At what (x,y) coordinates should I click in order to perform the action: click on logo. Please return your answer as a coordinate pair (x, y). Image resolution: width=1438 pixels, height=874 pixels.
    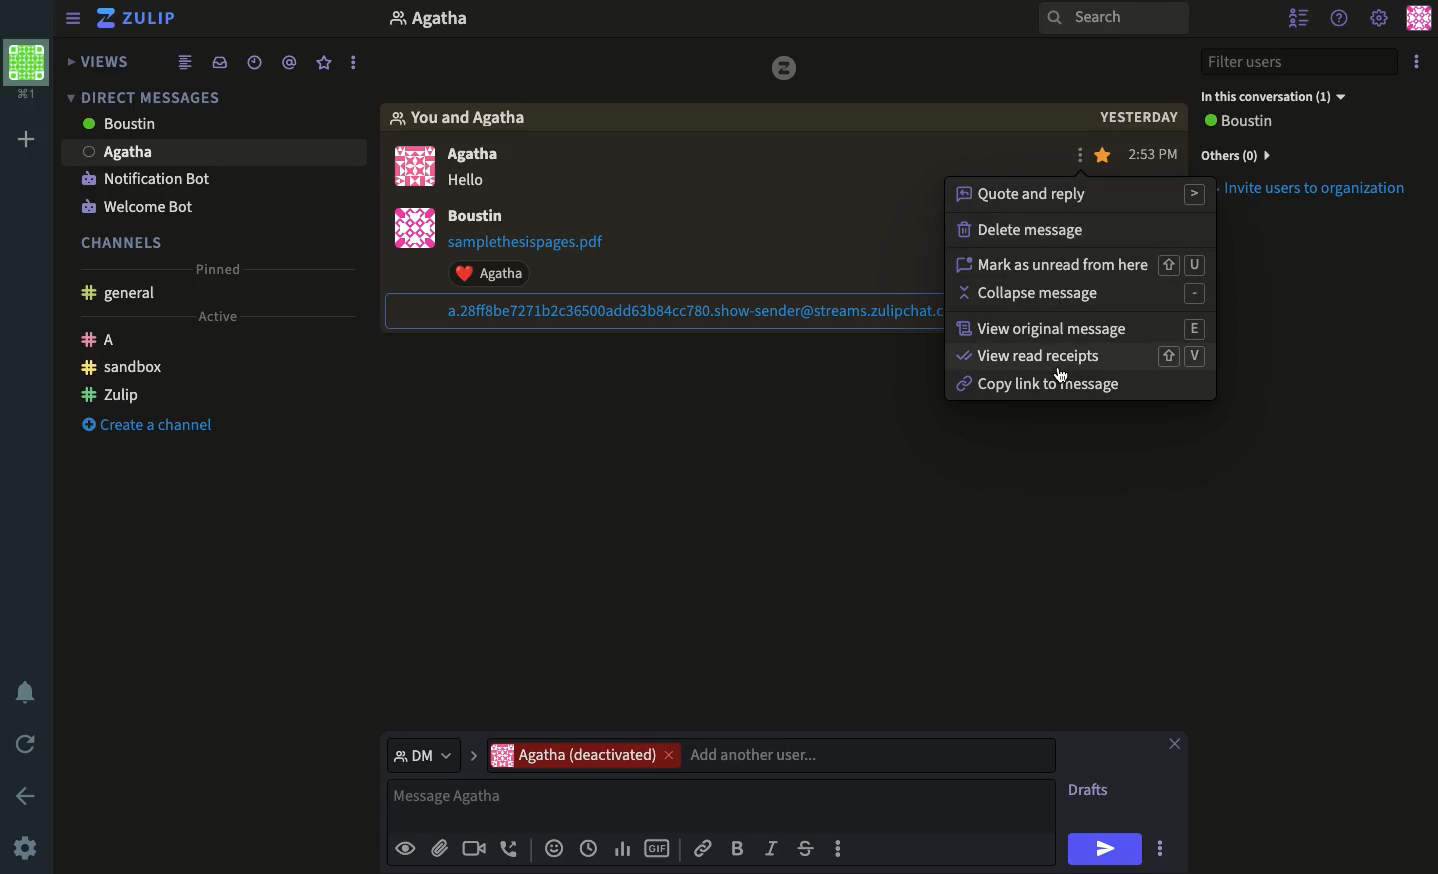
    Looking at the image, I should click on (786, 68).